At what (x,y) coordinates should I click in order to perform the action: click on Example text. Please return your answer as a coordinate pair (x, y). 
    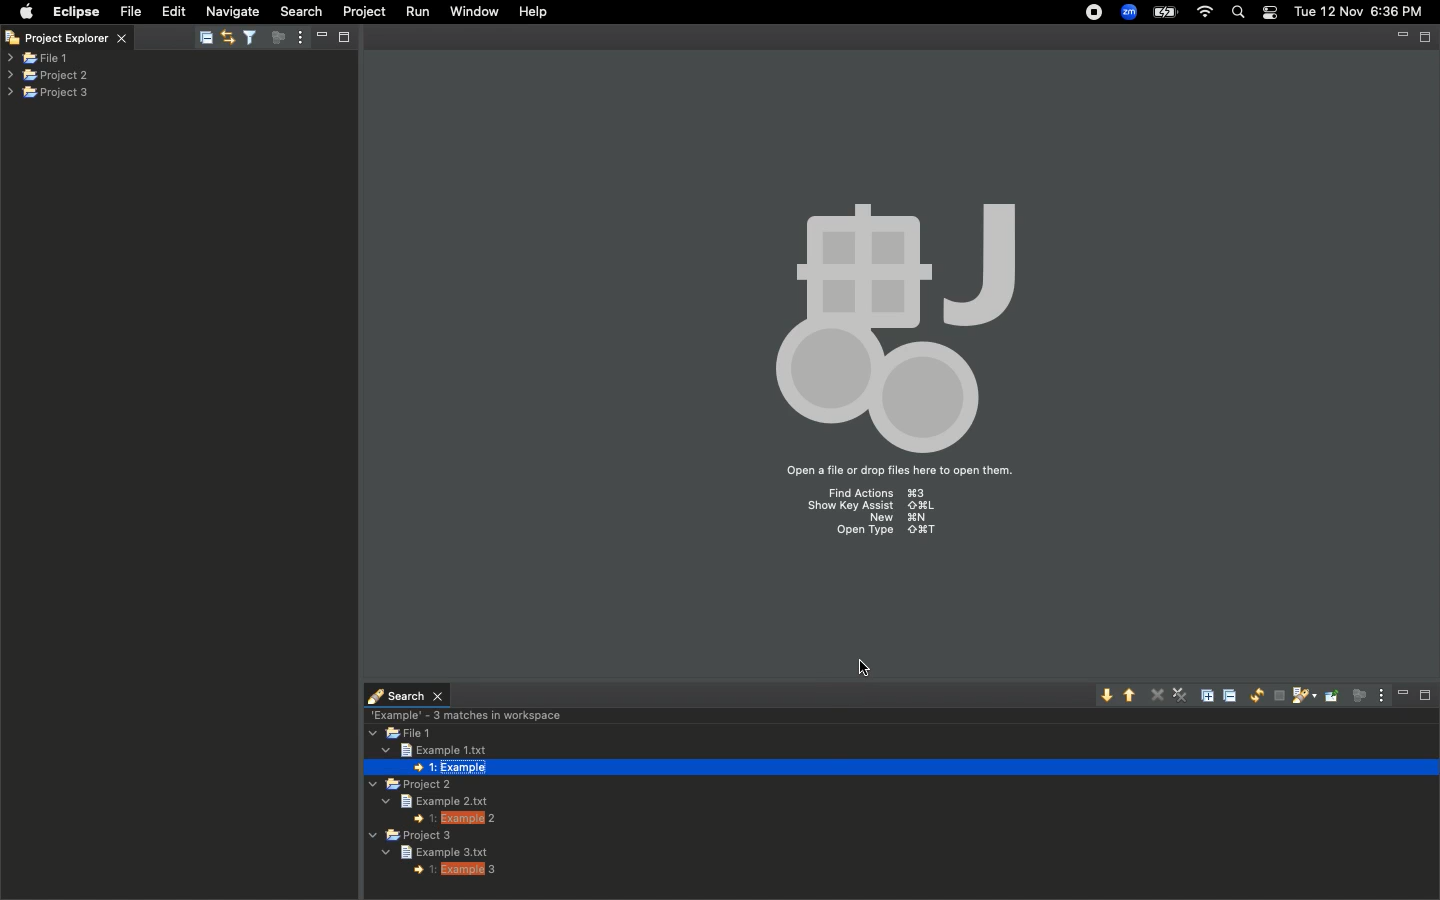
    Looking at the image, I should click on (438, 801).